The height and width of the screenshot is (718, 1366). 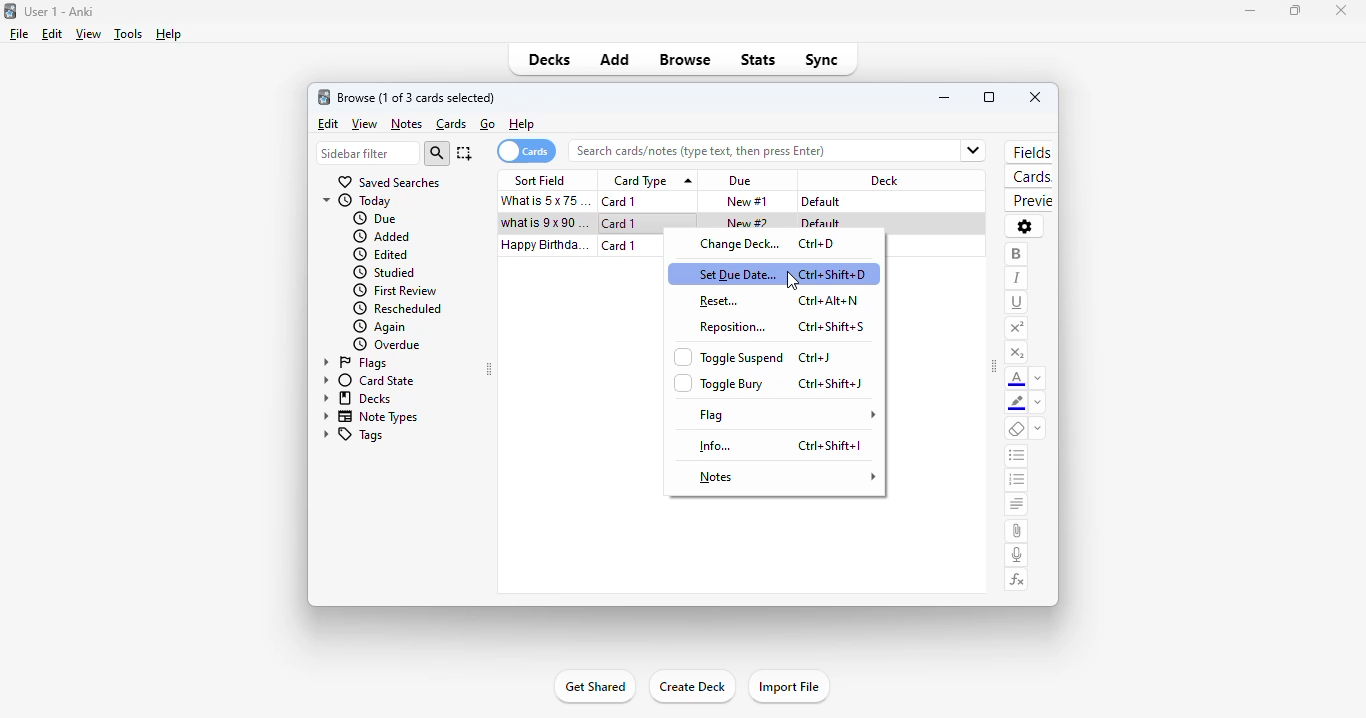 I want to click on new #2, so click(x=750, y=223).